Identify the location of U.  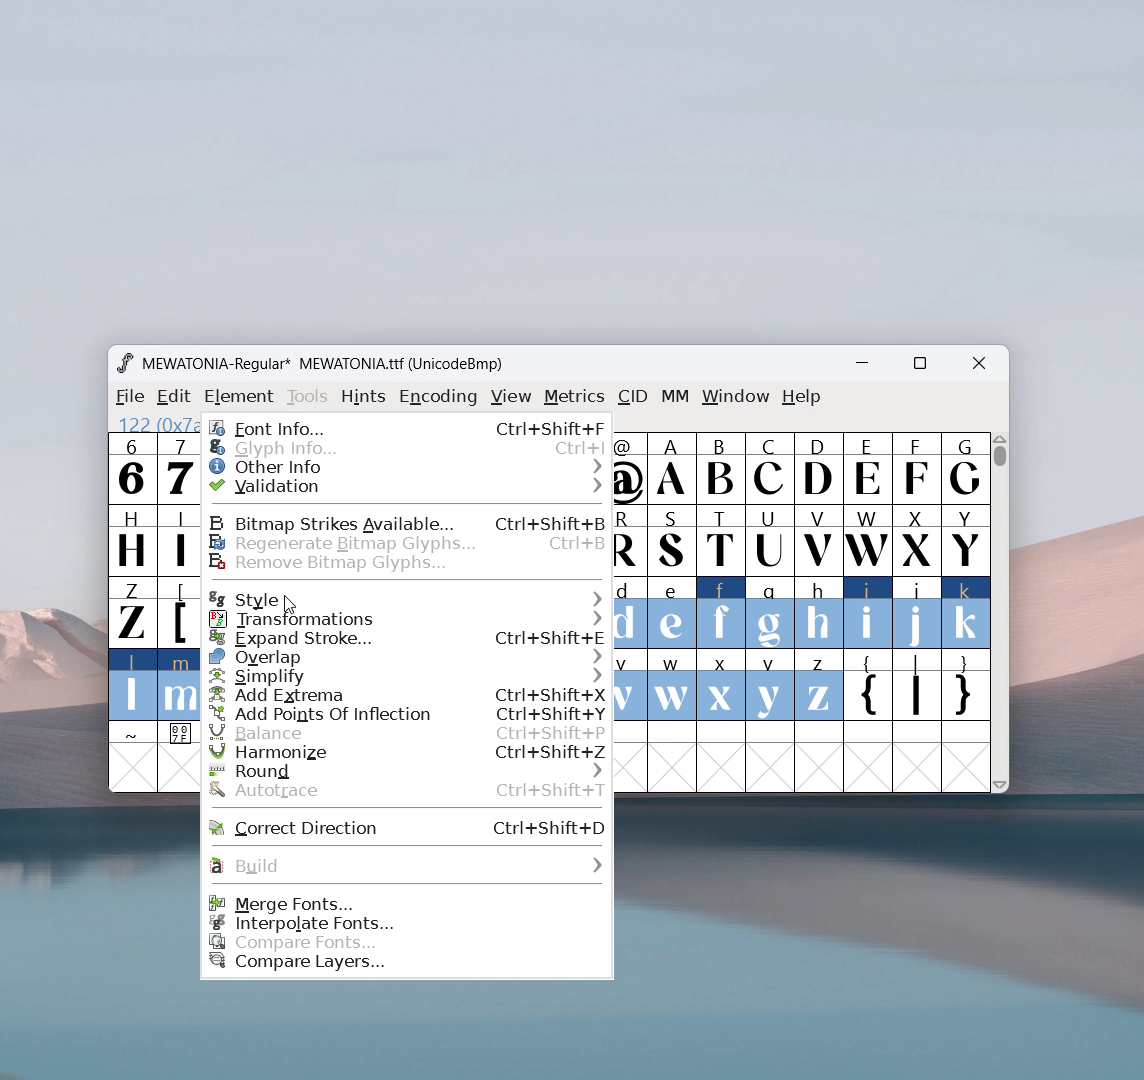
(770, 539).